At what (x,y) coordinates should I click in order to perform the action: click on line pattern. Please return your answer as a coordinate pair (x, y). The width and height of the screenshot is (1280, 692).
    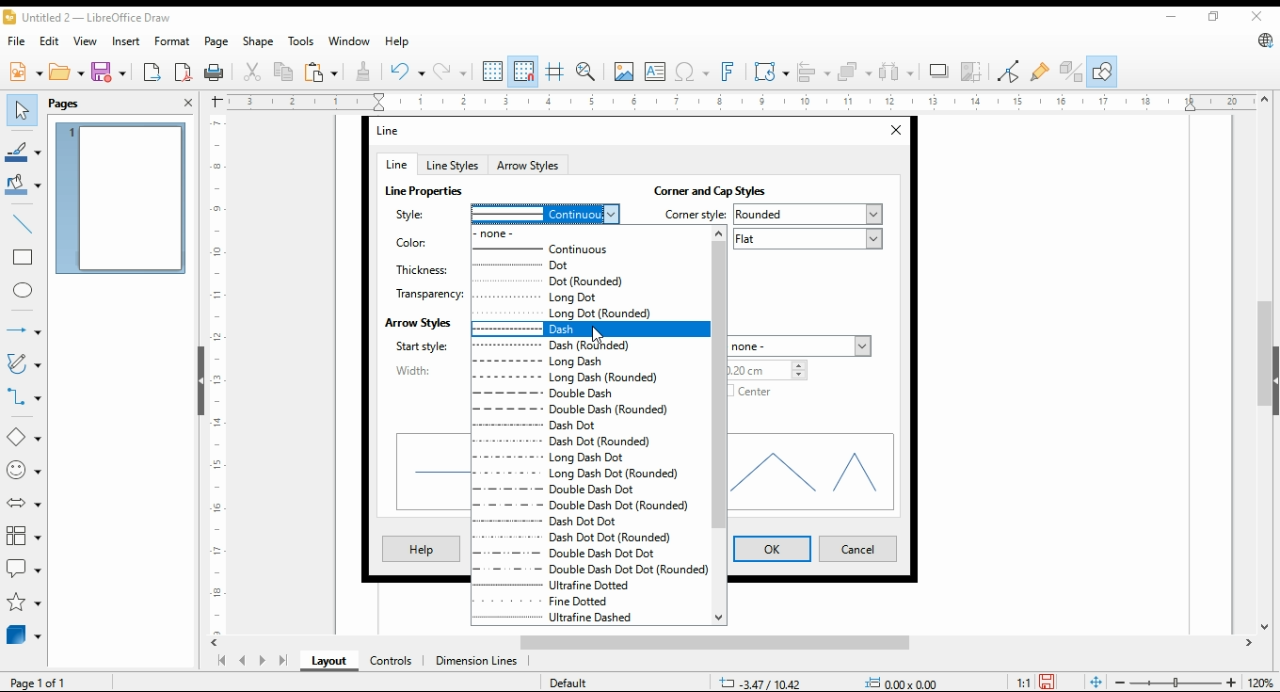
    Looking at the image, I should click on (426, 191).